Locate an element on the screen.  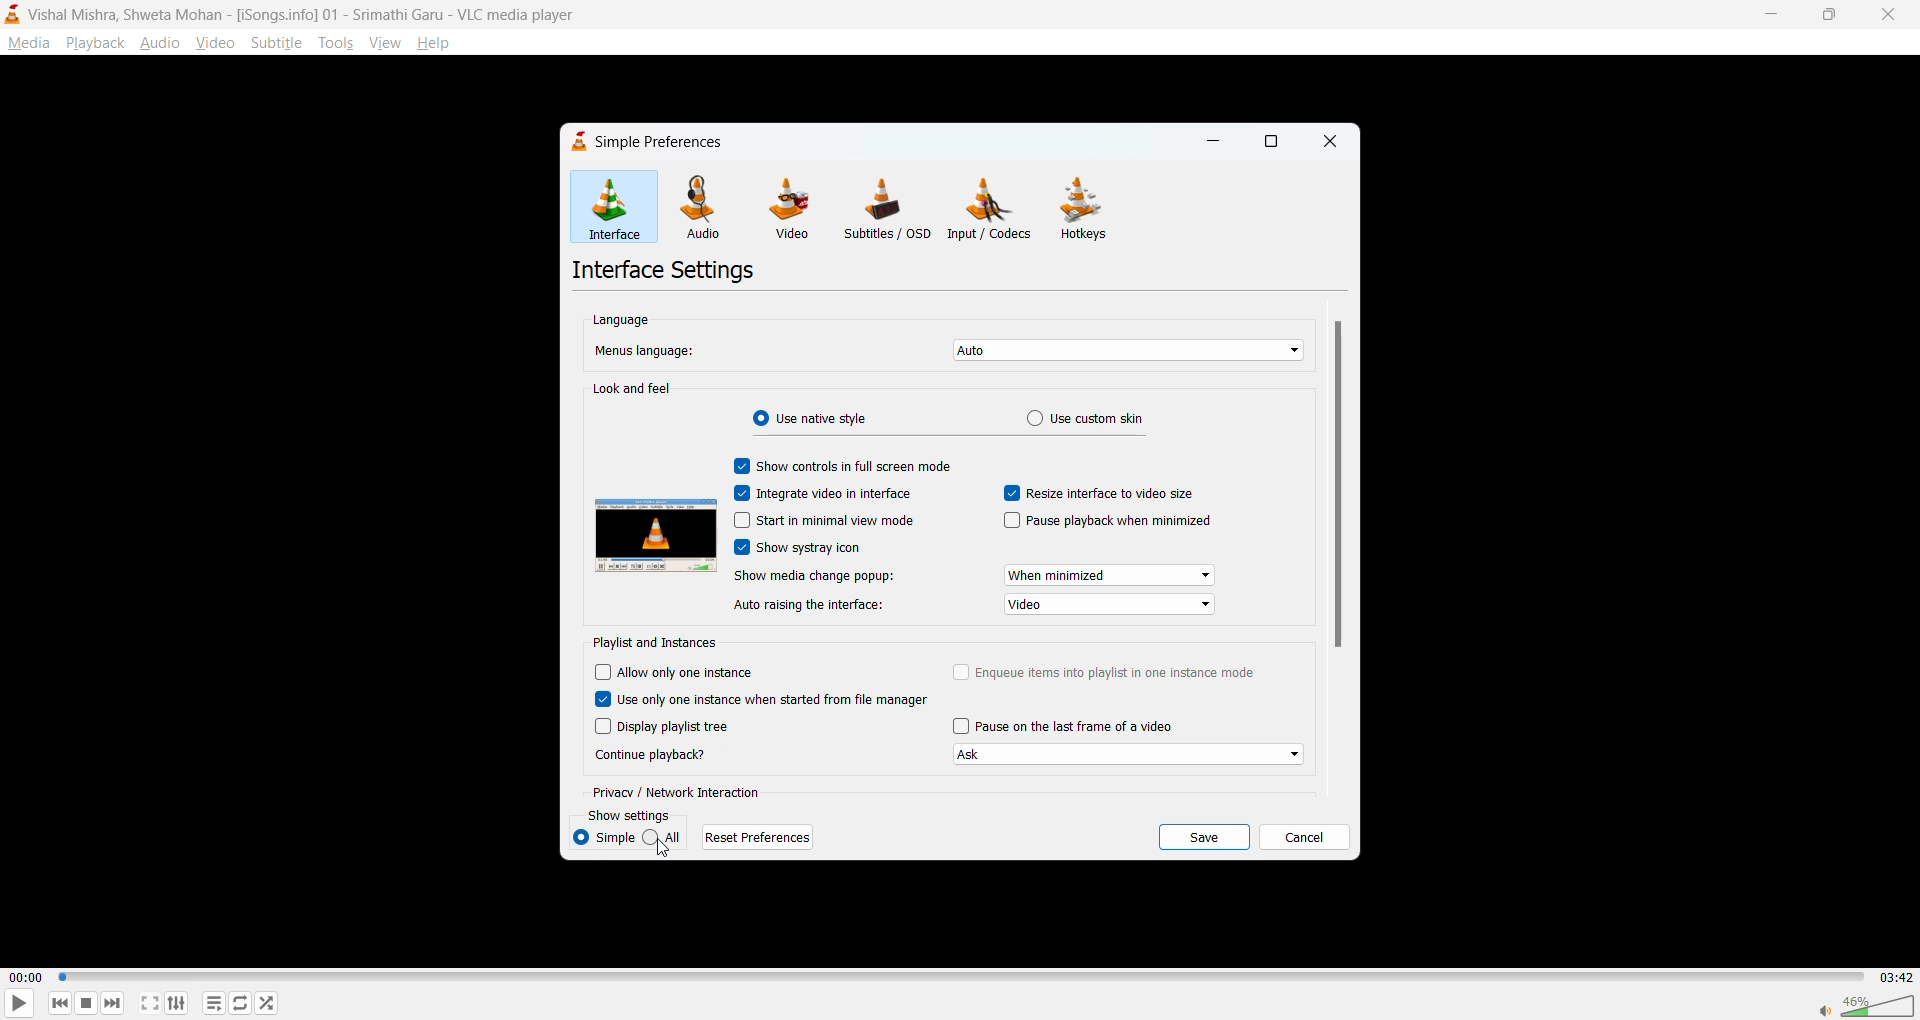
continue playback is located at coordinates (652, 756).